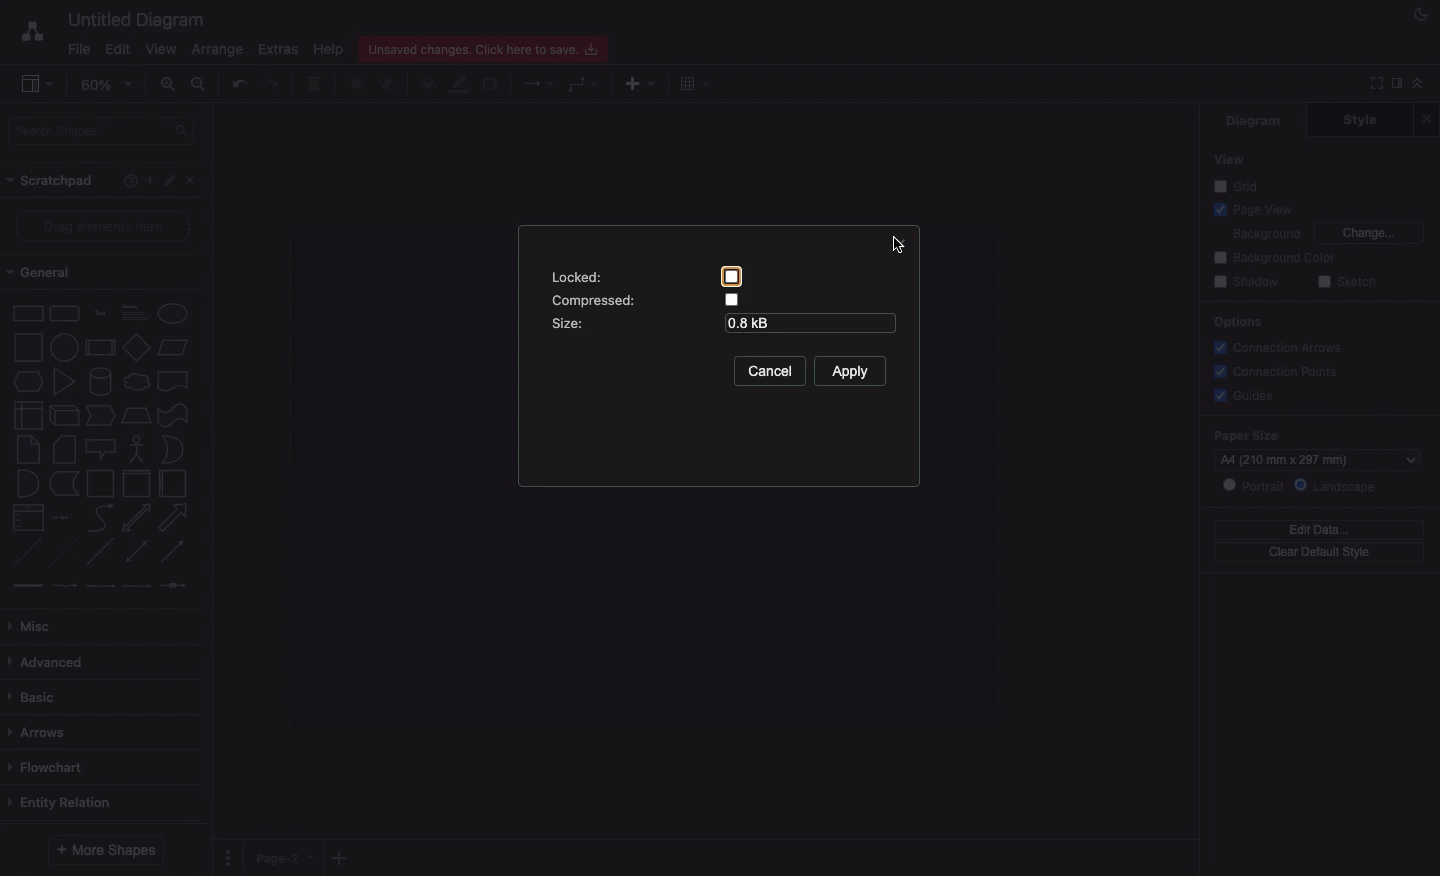 This screenshot has width=1440, height=876. I want to click on Extras, so click(281, 50).